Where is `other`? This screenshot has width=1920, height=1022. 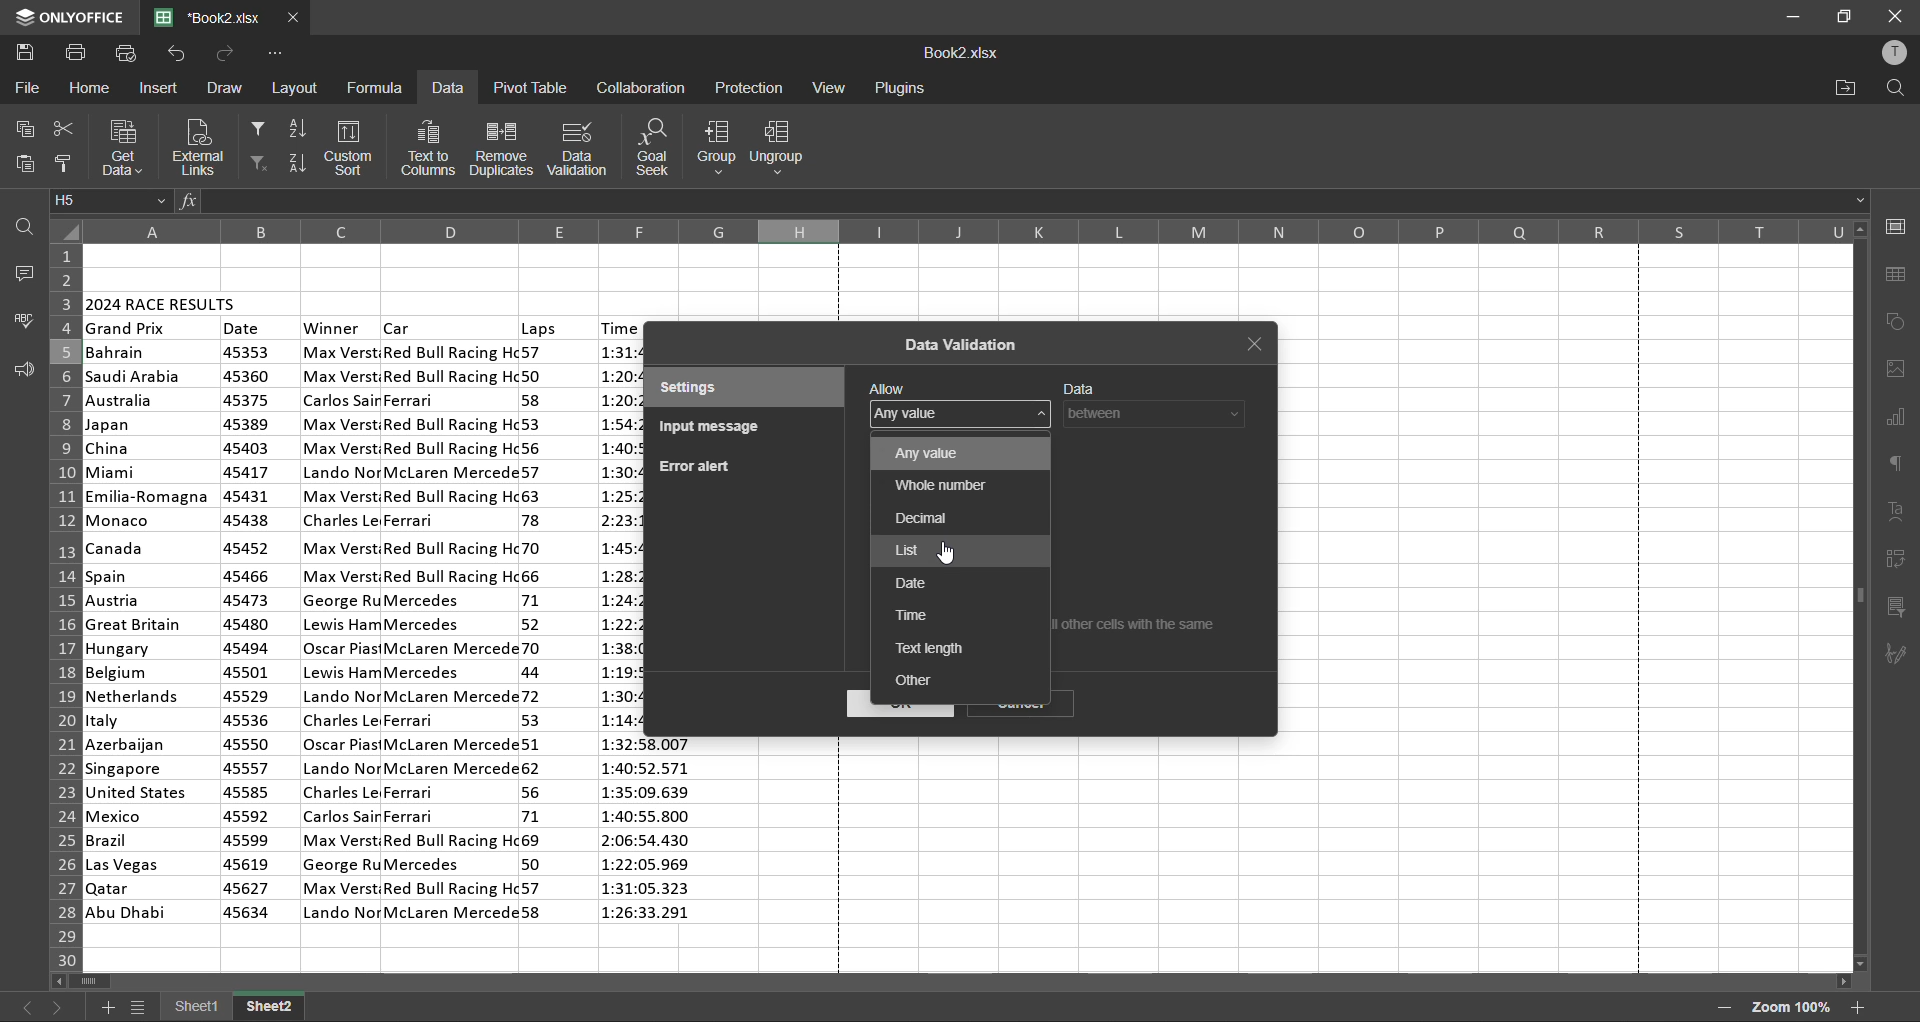 other is located at coordinates (921, 679).